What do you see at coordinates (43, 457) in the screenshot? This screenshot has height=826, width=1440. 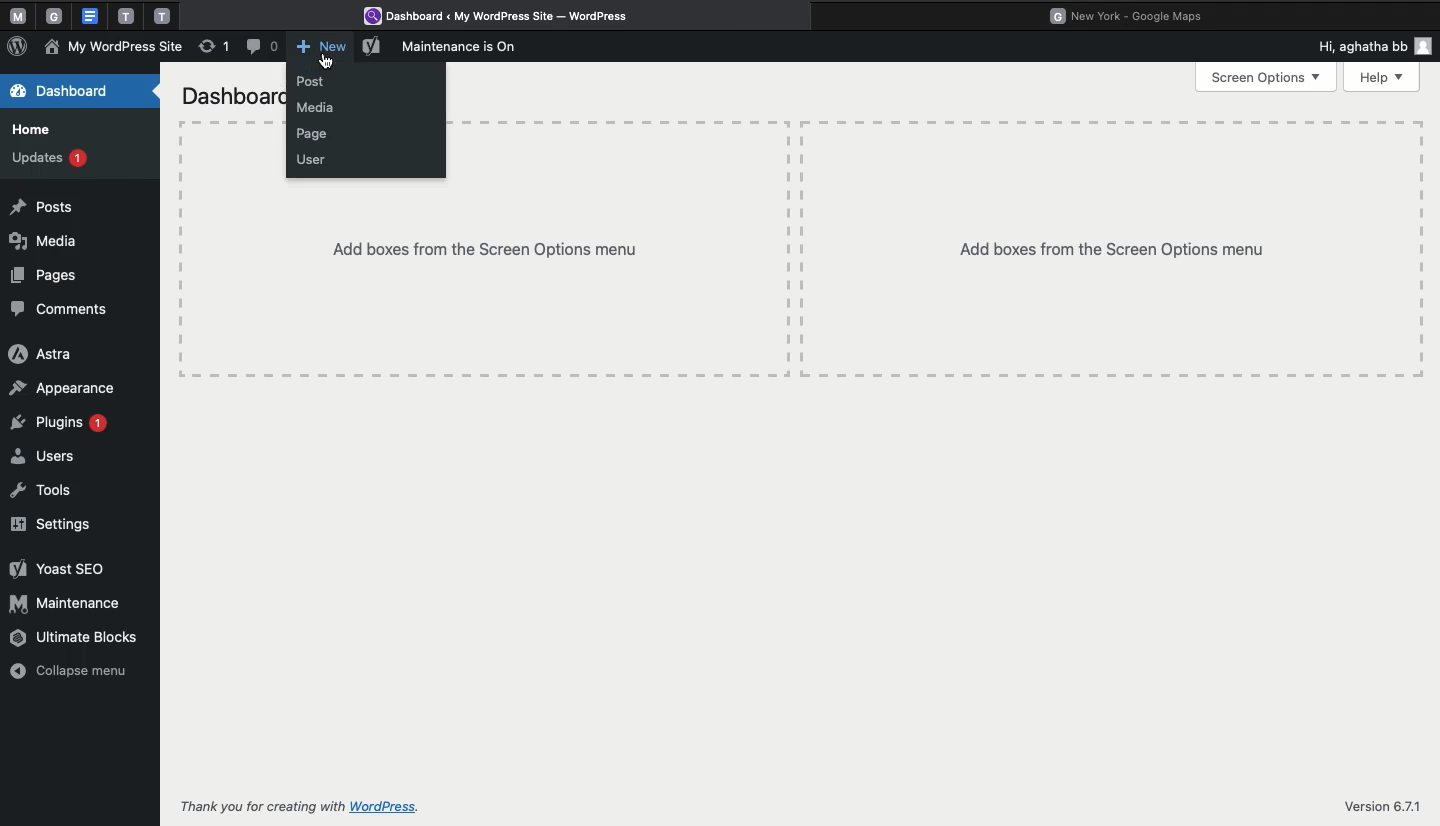 I see `Users` at bounding box center [43, 457].